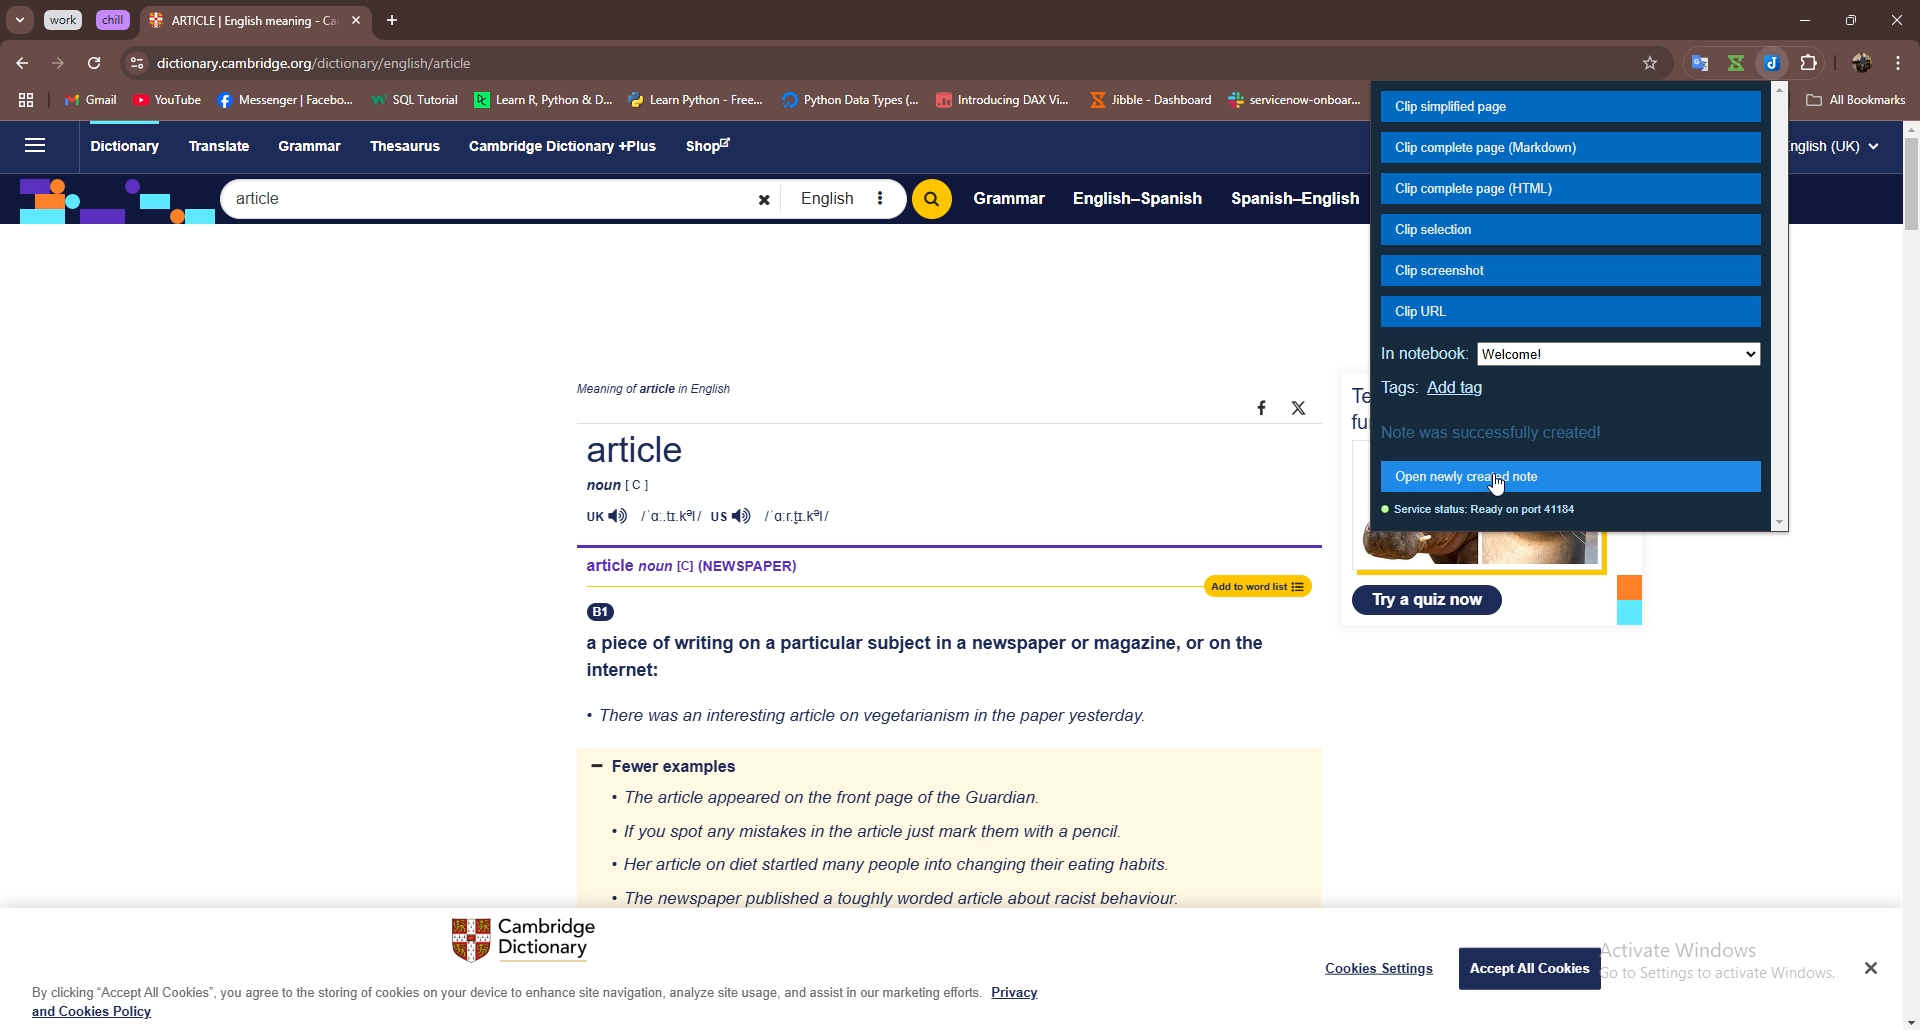 The width and height of the screenshot is (1920, 1030). What do you see at coordinates (1380, 968) in the screenshot?
I see `Cookies Settings` at bounding box center [1380, 968].